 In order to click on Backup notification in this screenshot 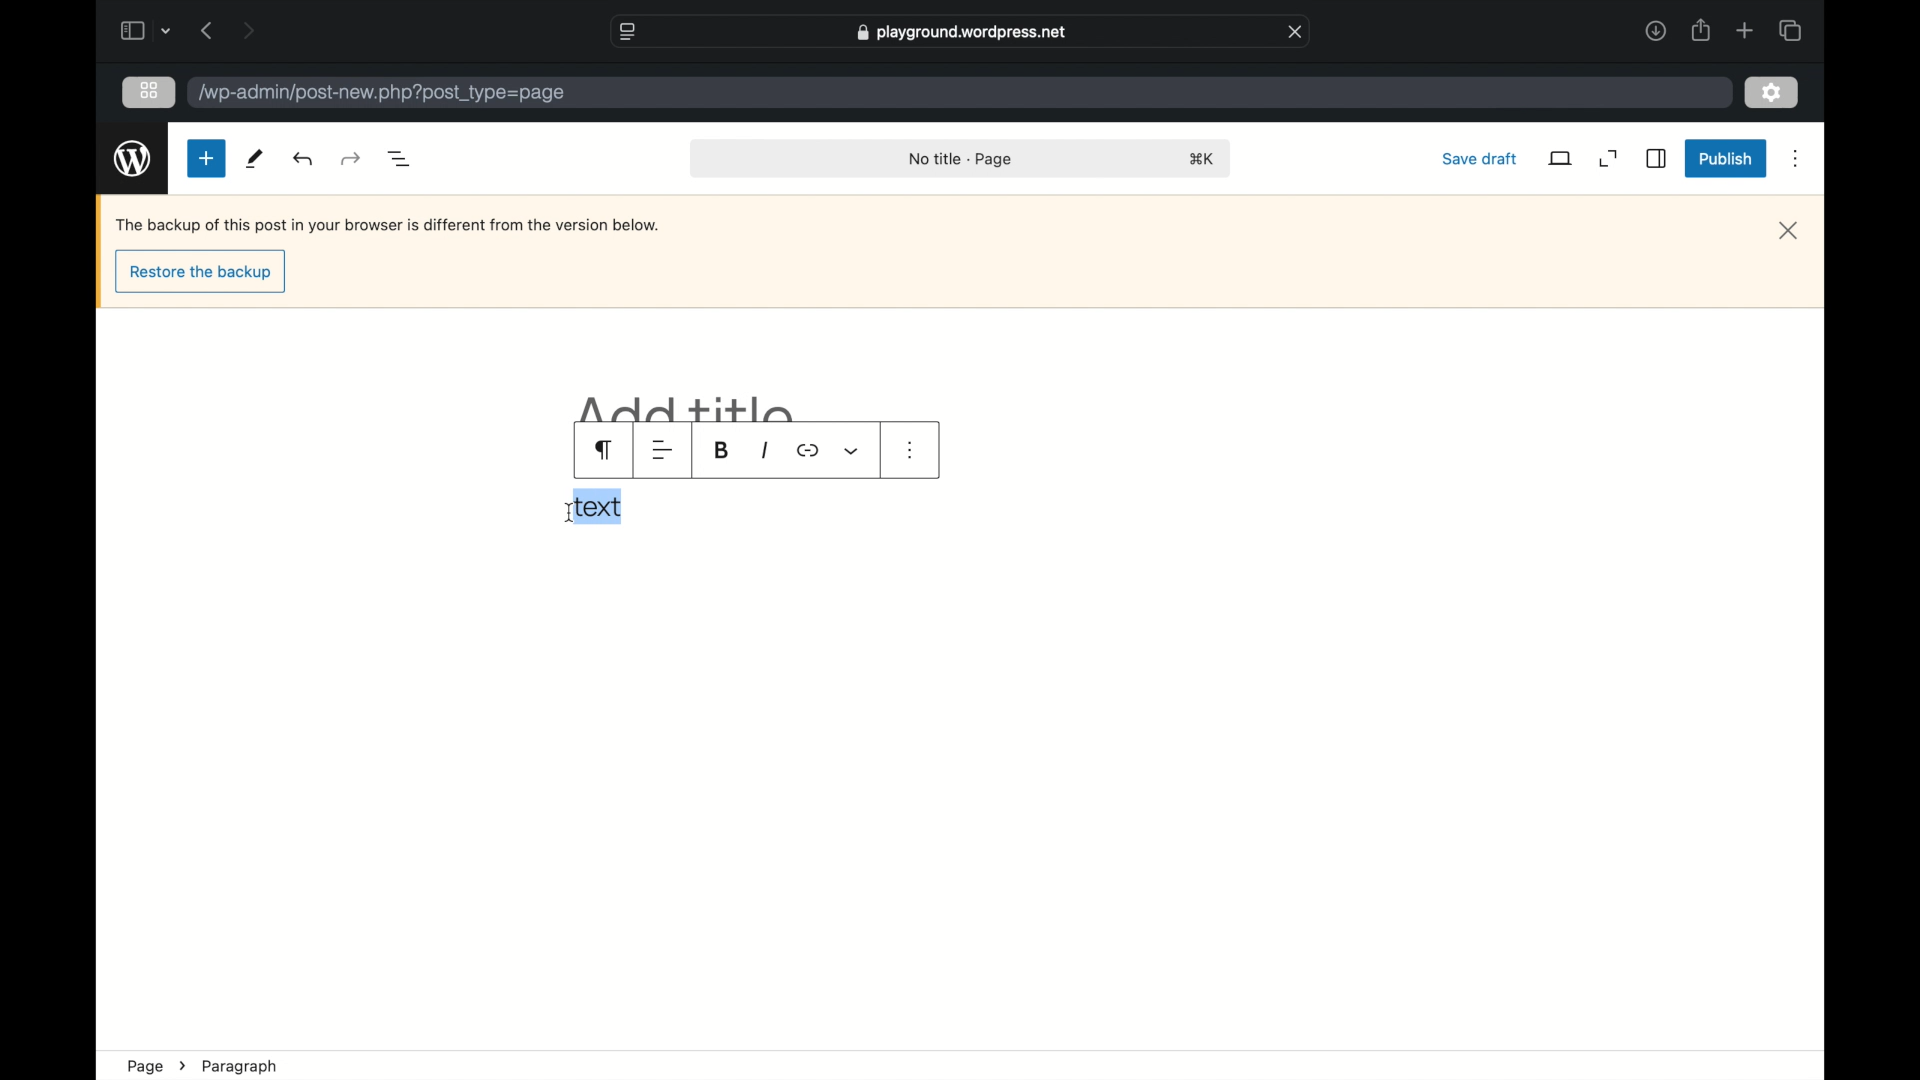, I will do `click(390, 225)`.